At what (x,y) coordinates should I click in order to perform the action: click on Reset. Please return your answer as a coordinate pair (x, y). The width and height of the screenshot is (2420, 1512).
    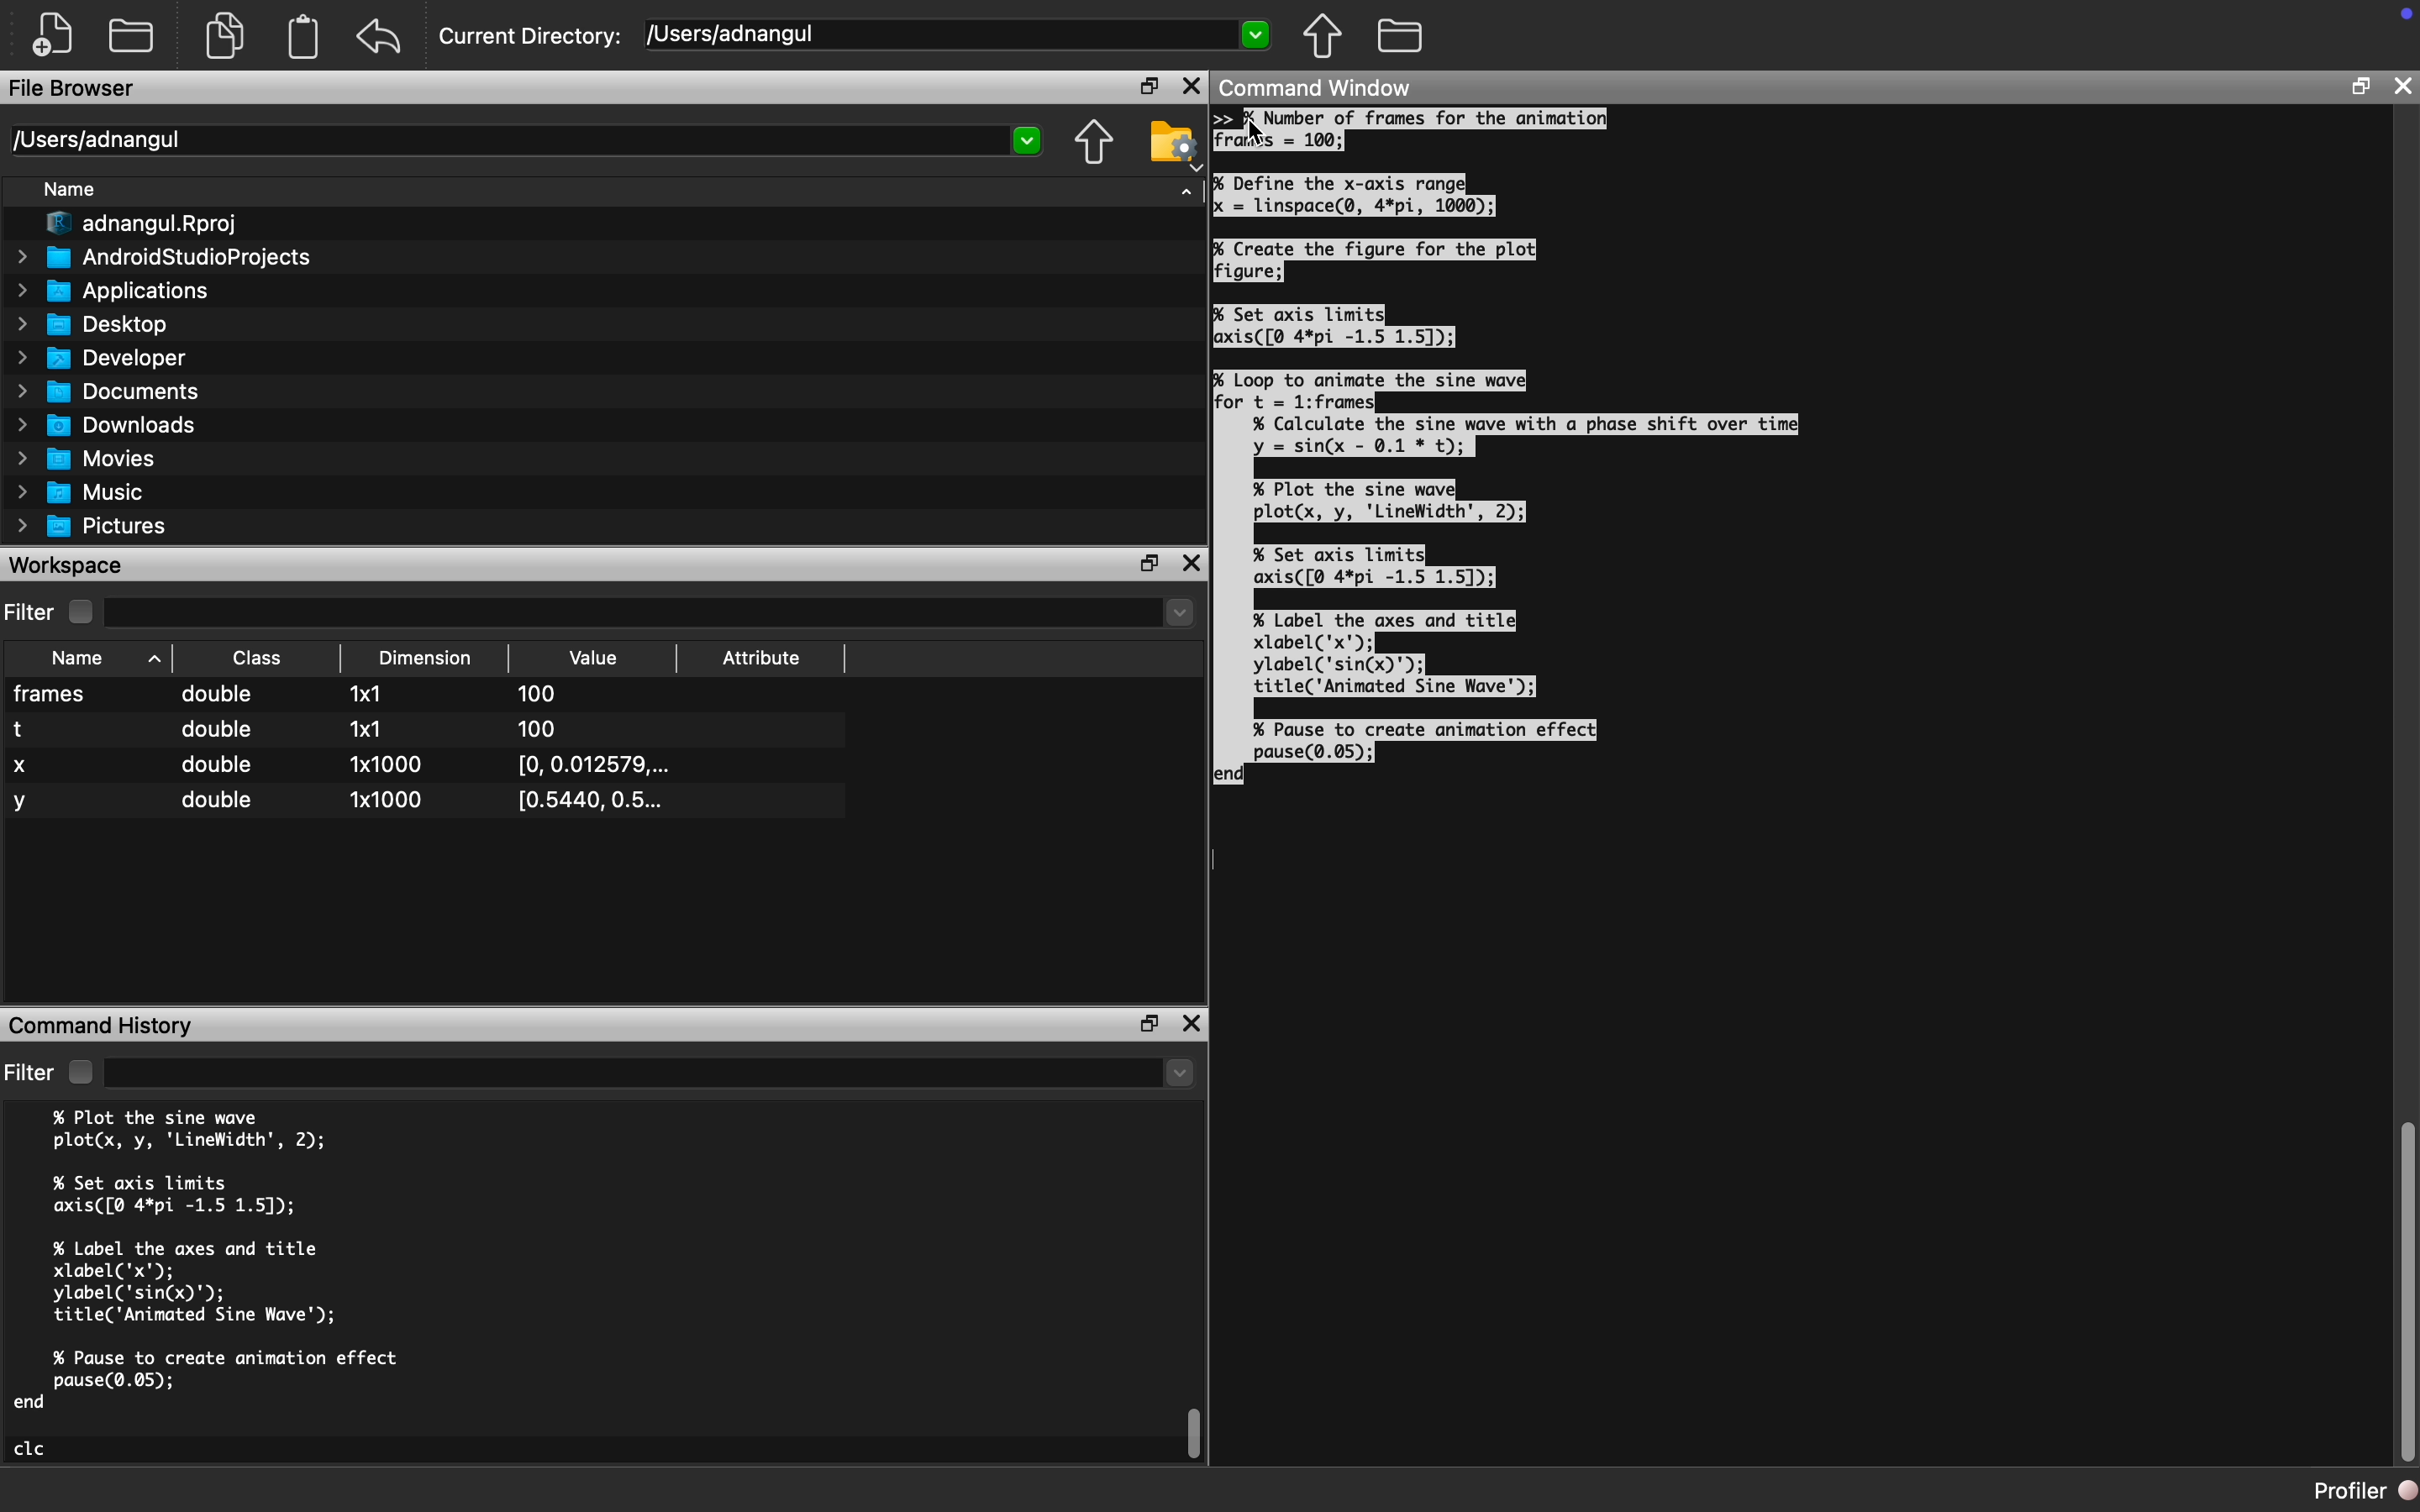
    Looking at the image, I should click on (379, 39).